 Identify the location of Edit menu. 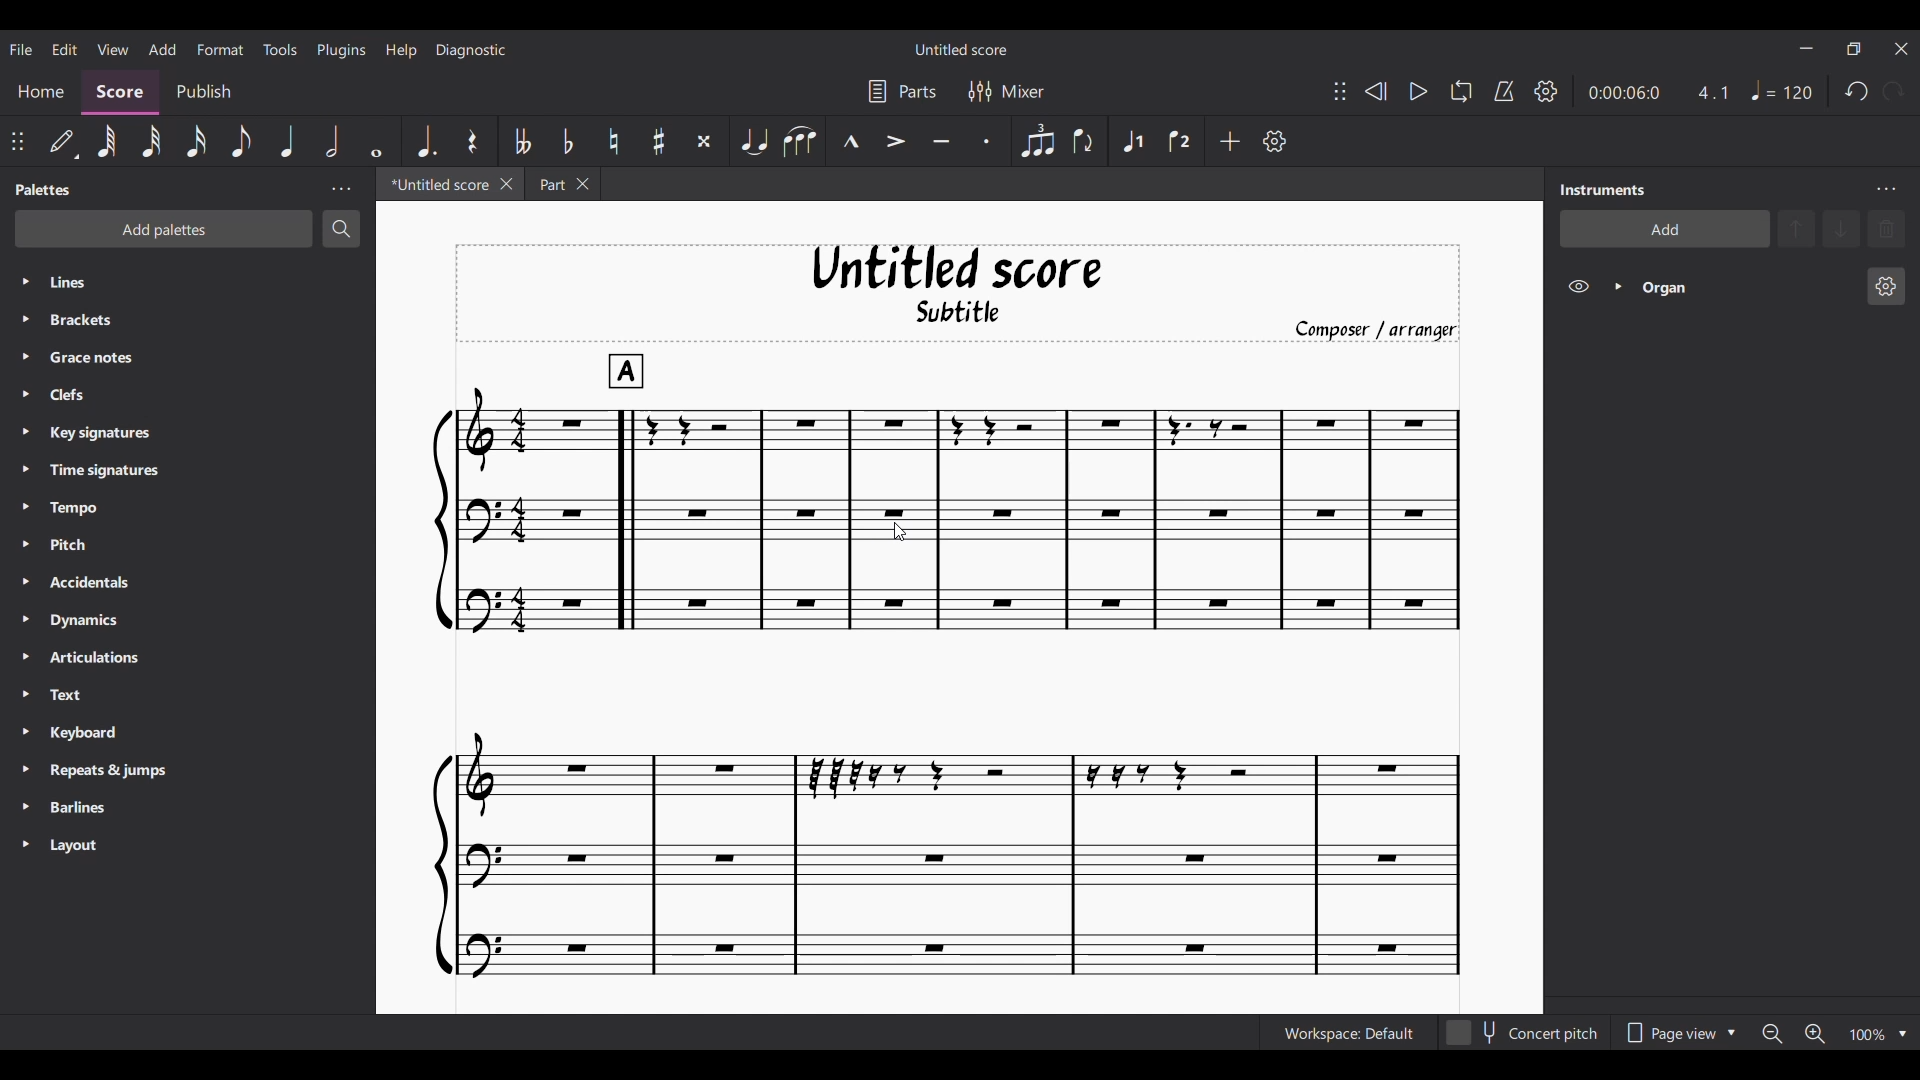
(64, 47).